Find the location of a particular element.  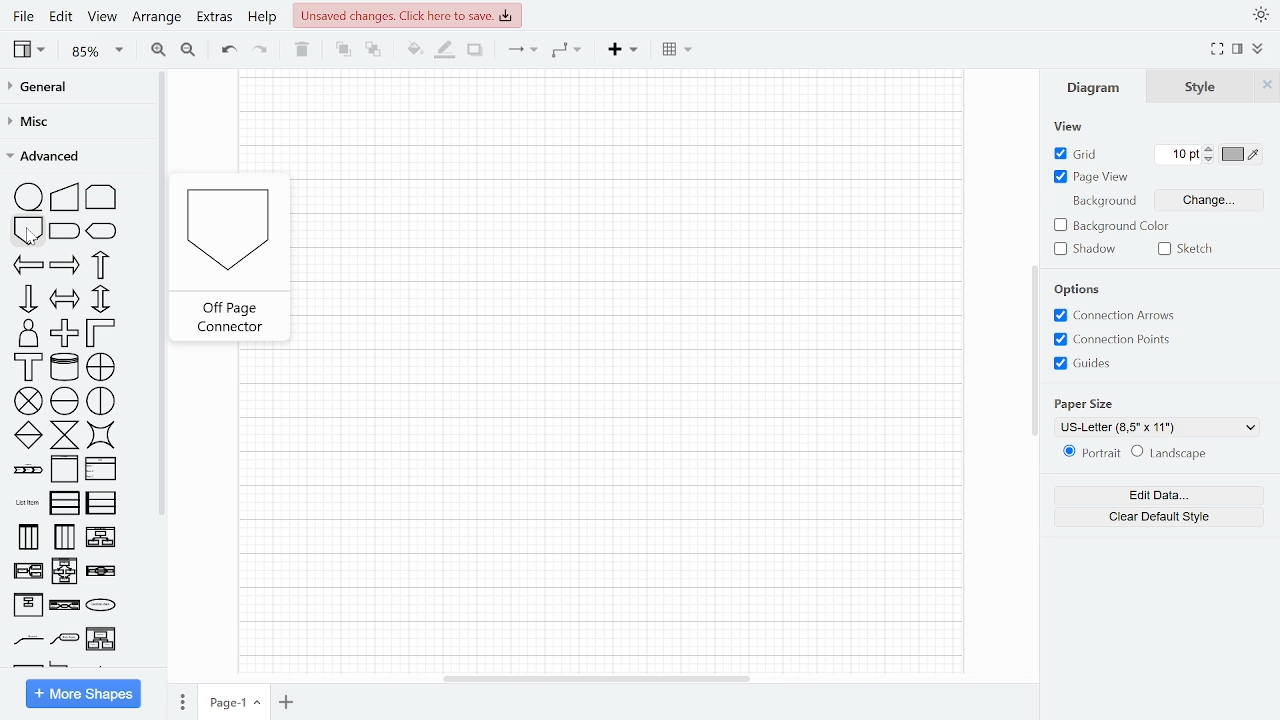

Change background is located at coordinates (1212, 201).